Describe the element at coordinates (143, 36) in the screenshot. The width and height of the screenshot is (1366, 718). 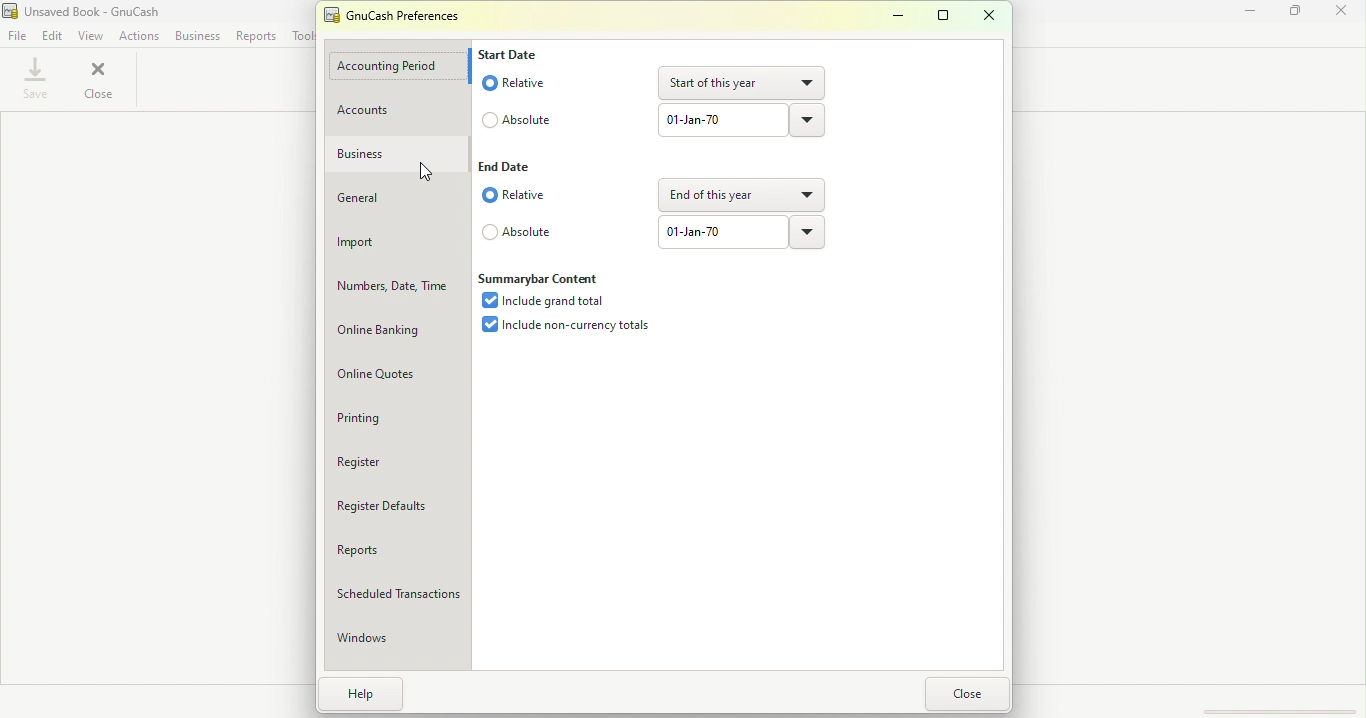
I see `Actions` at that location.